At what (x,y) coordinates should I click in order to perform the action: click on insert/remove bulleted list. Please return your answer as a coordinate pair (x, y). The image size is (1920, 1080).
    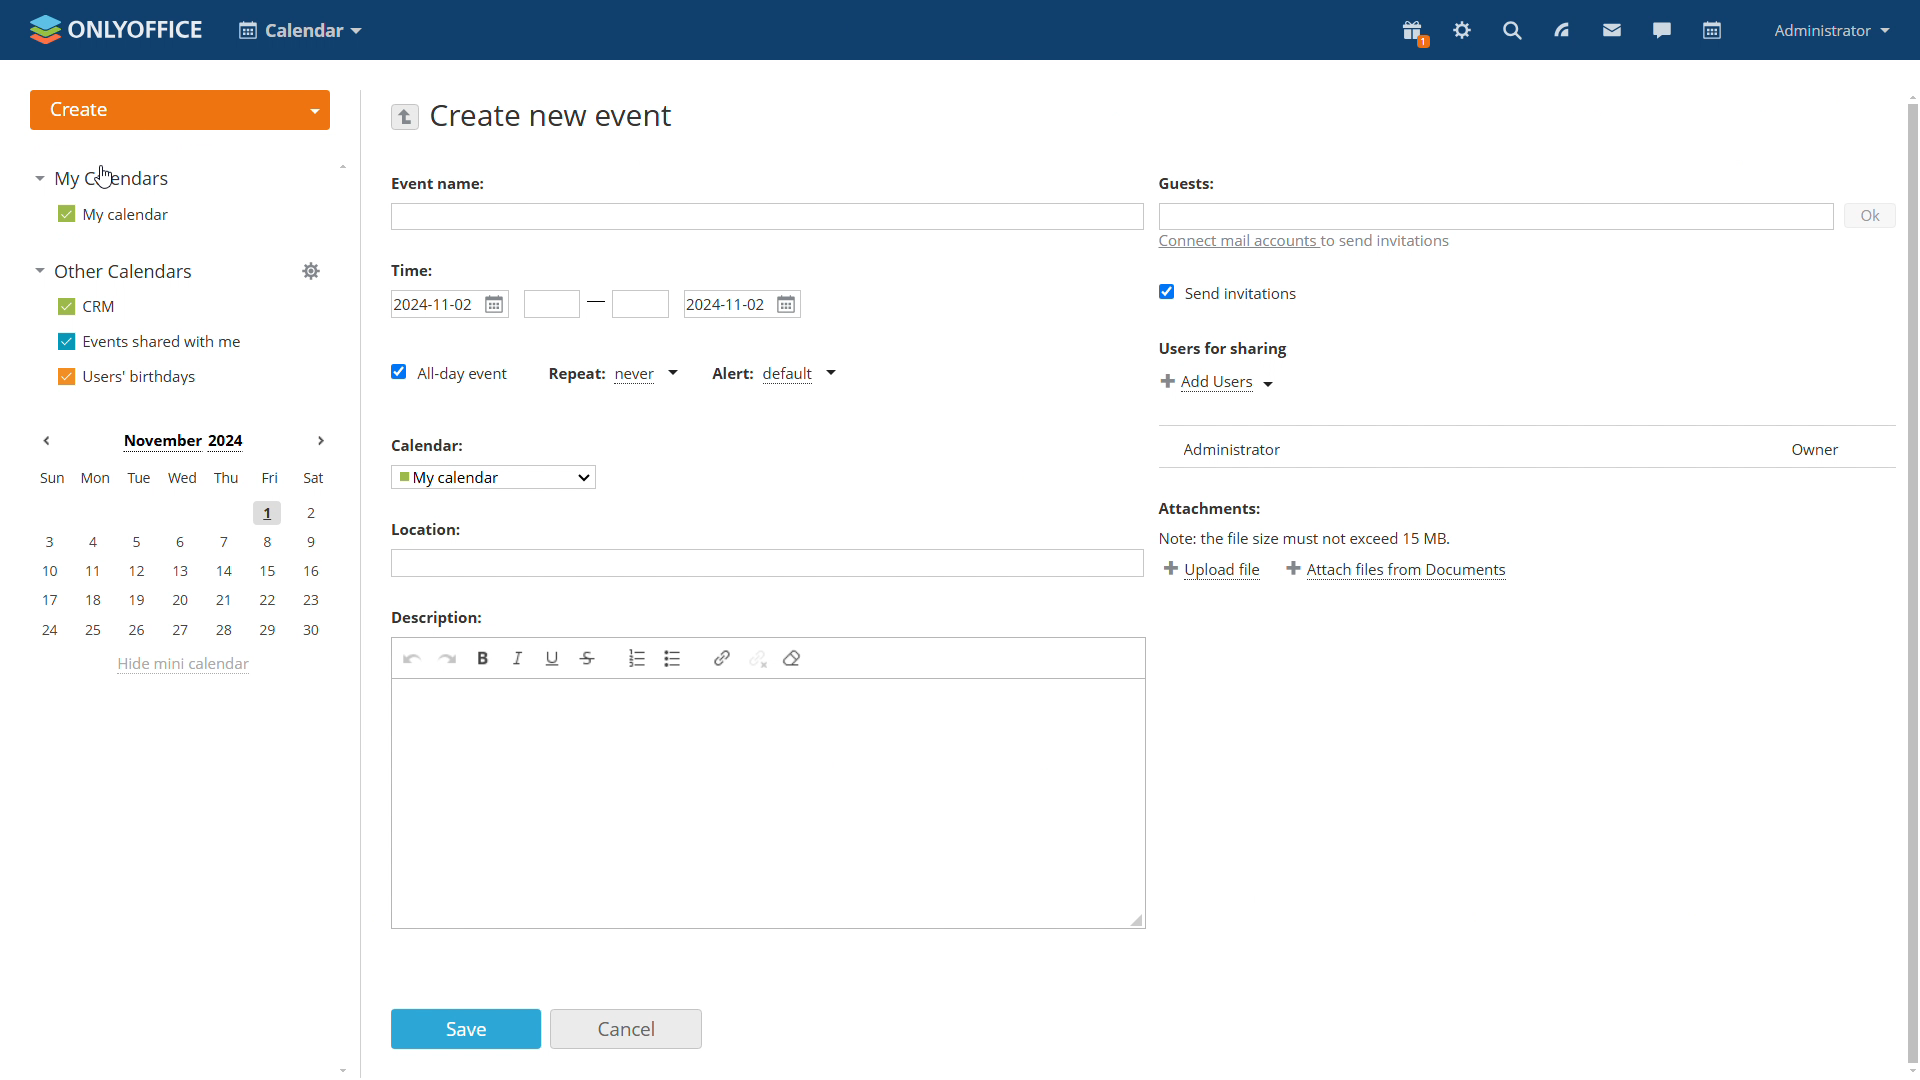
    Looking at the image, I should click on (673, 658).